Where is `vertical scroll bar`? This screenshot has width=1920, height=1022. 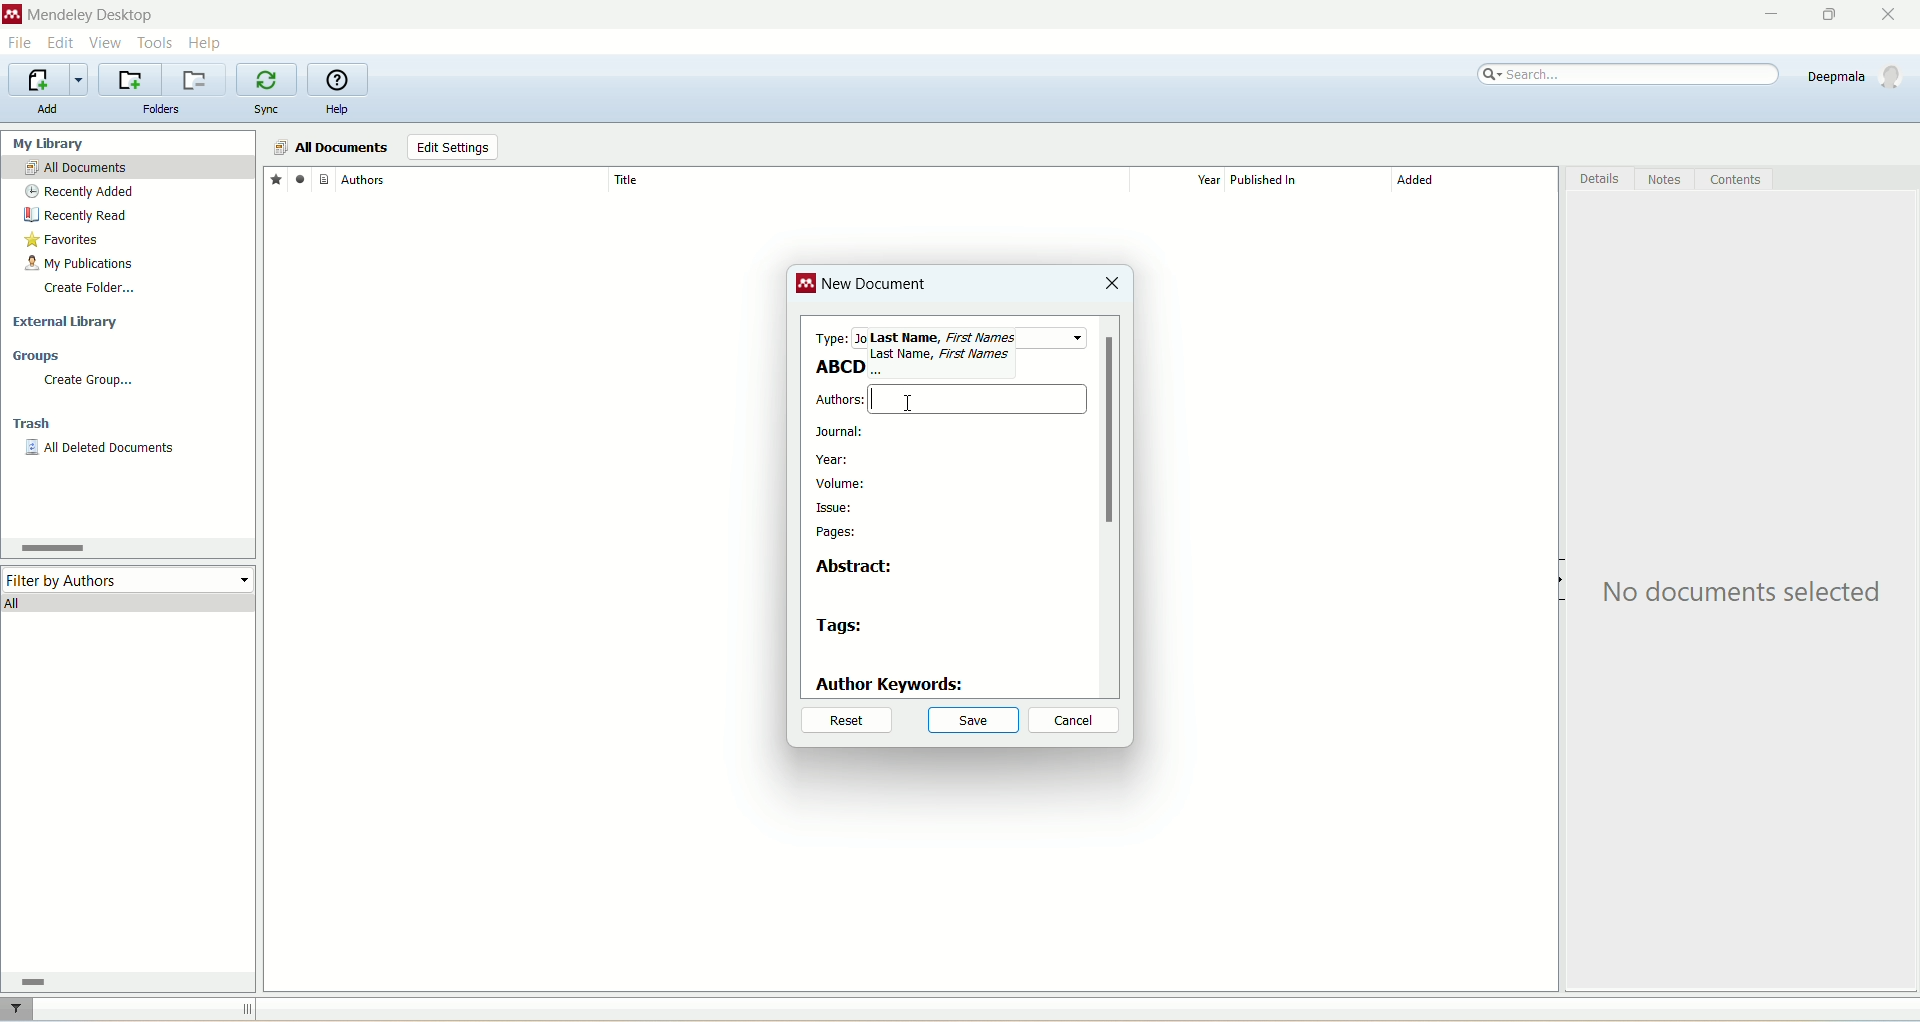 vertical scroll bar is located at coordinates (1109, 507).